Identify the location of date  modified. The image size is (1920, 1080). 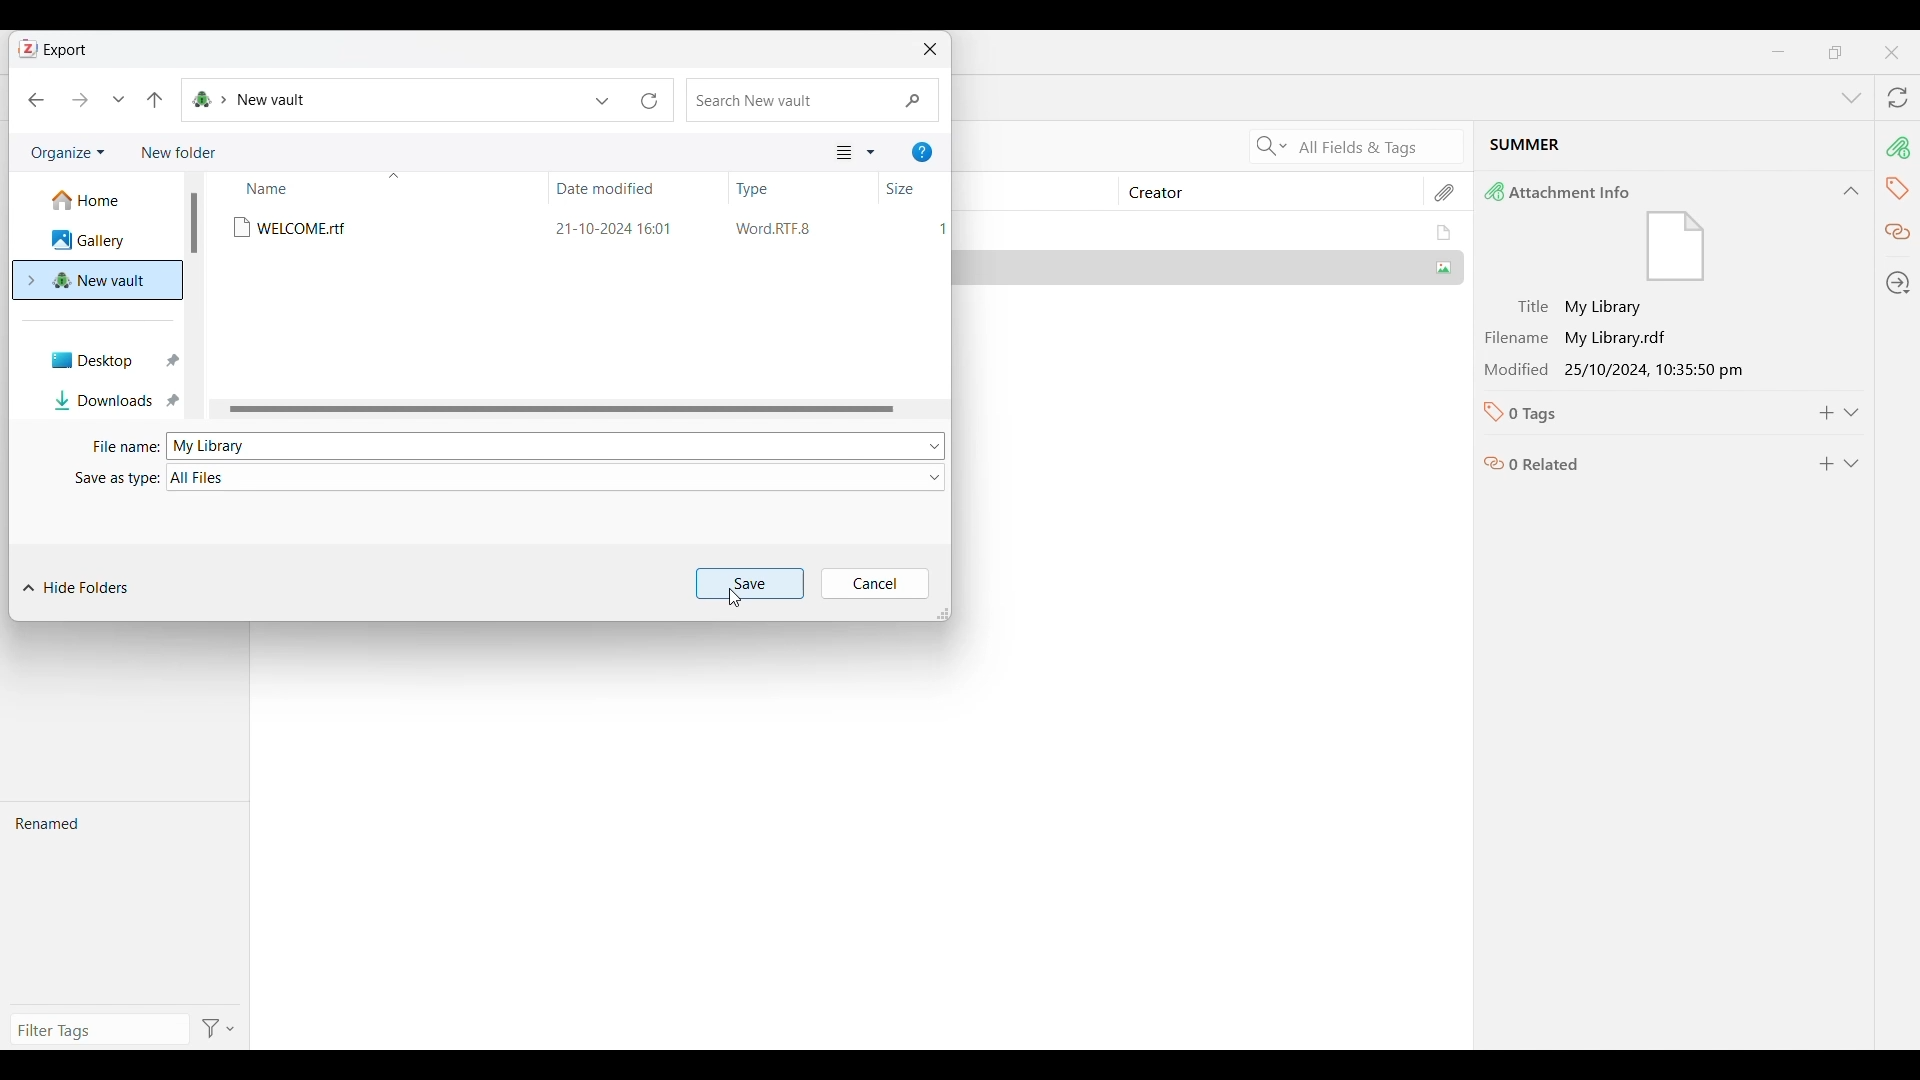
(597, 185).